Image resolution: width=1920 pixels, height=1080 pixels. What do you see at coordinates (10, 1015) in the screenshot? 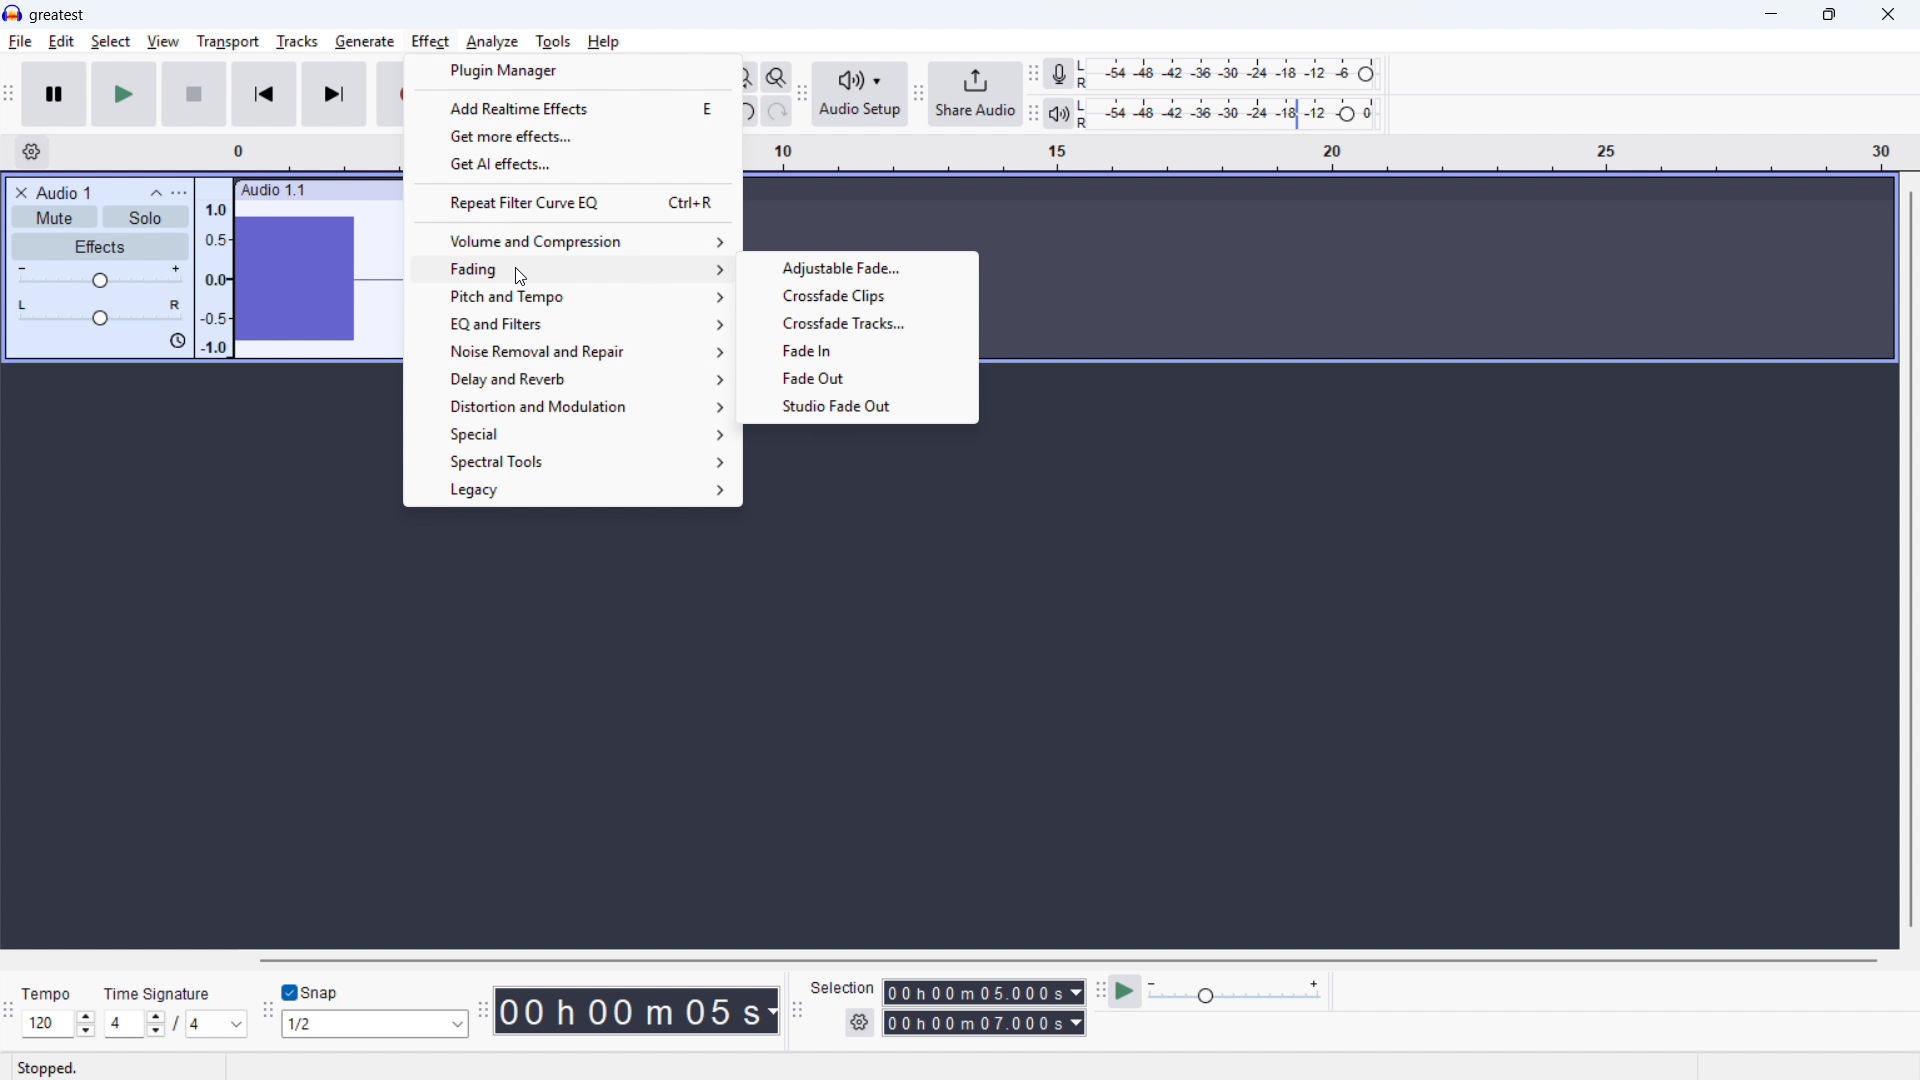
I see `Time signature toolbar ` at bounding box center [10, 1015].